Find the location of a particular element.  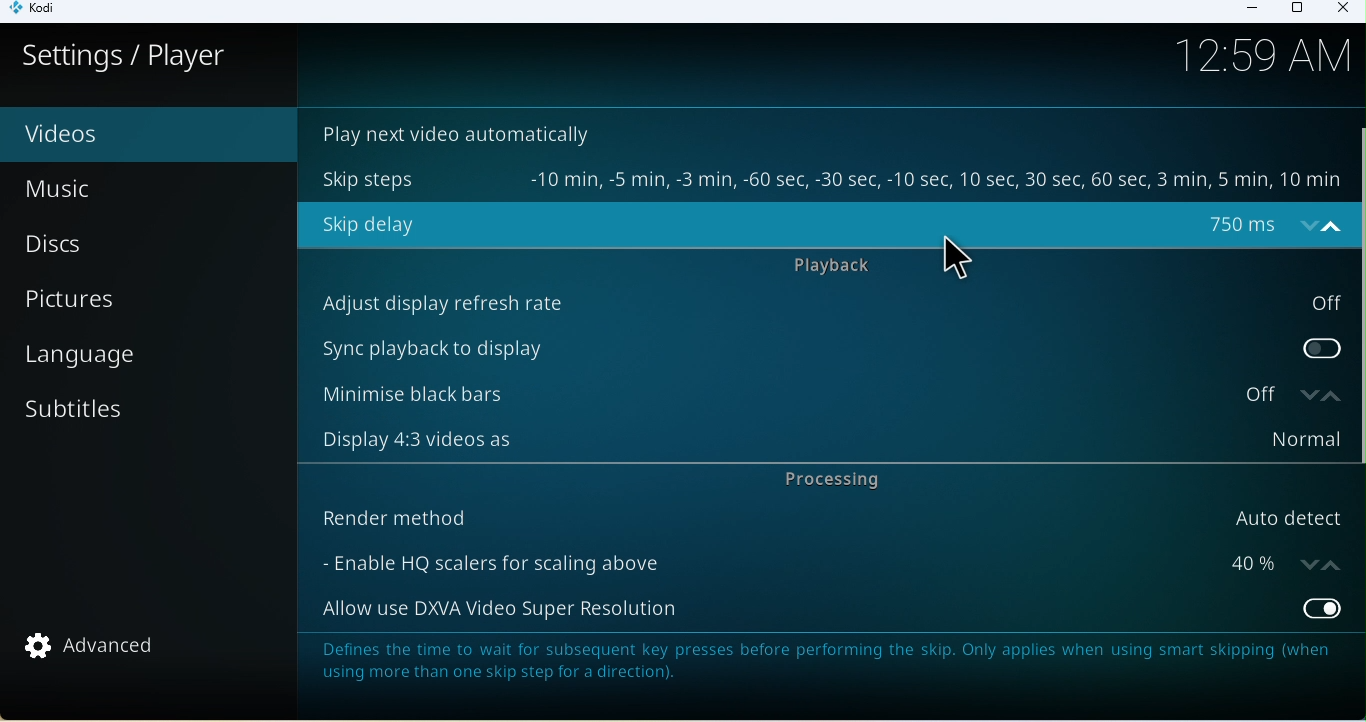

Discs is located at coordinates (136, 244).